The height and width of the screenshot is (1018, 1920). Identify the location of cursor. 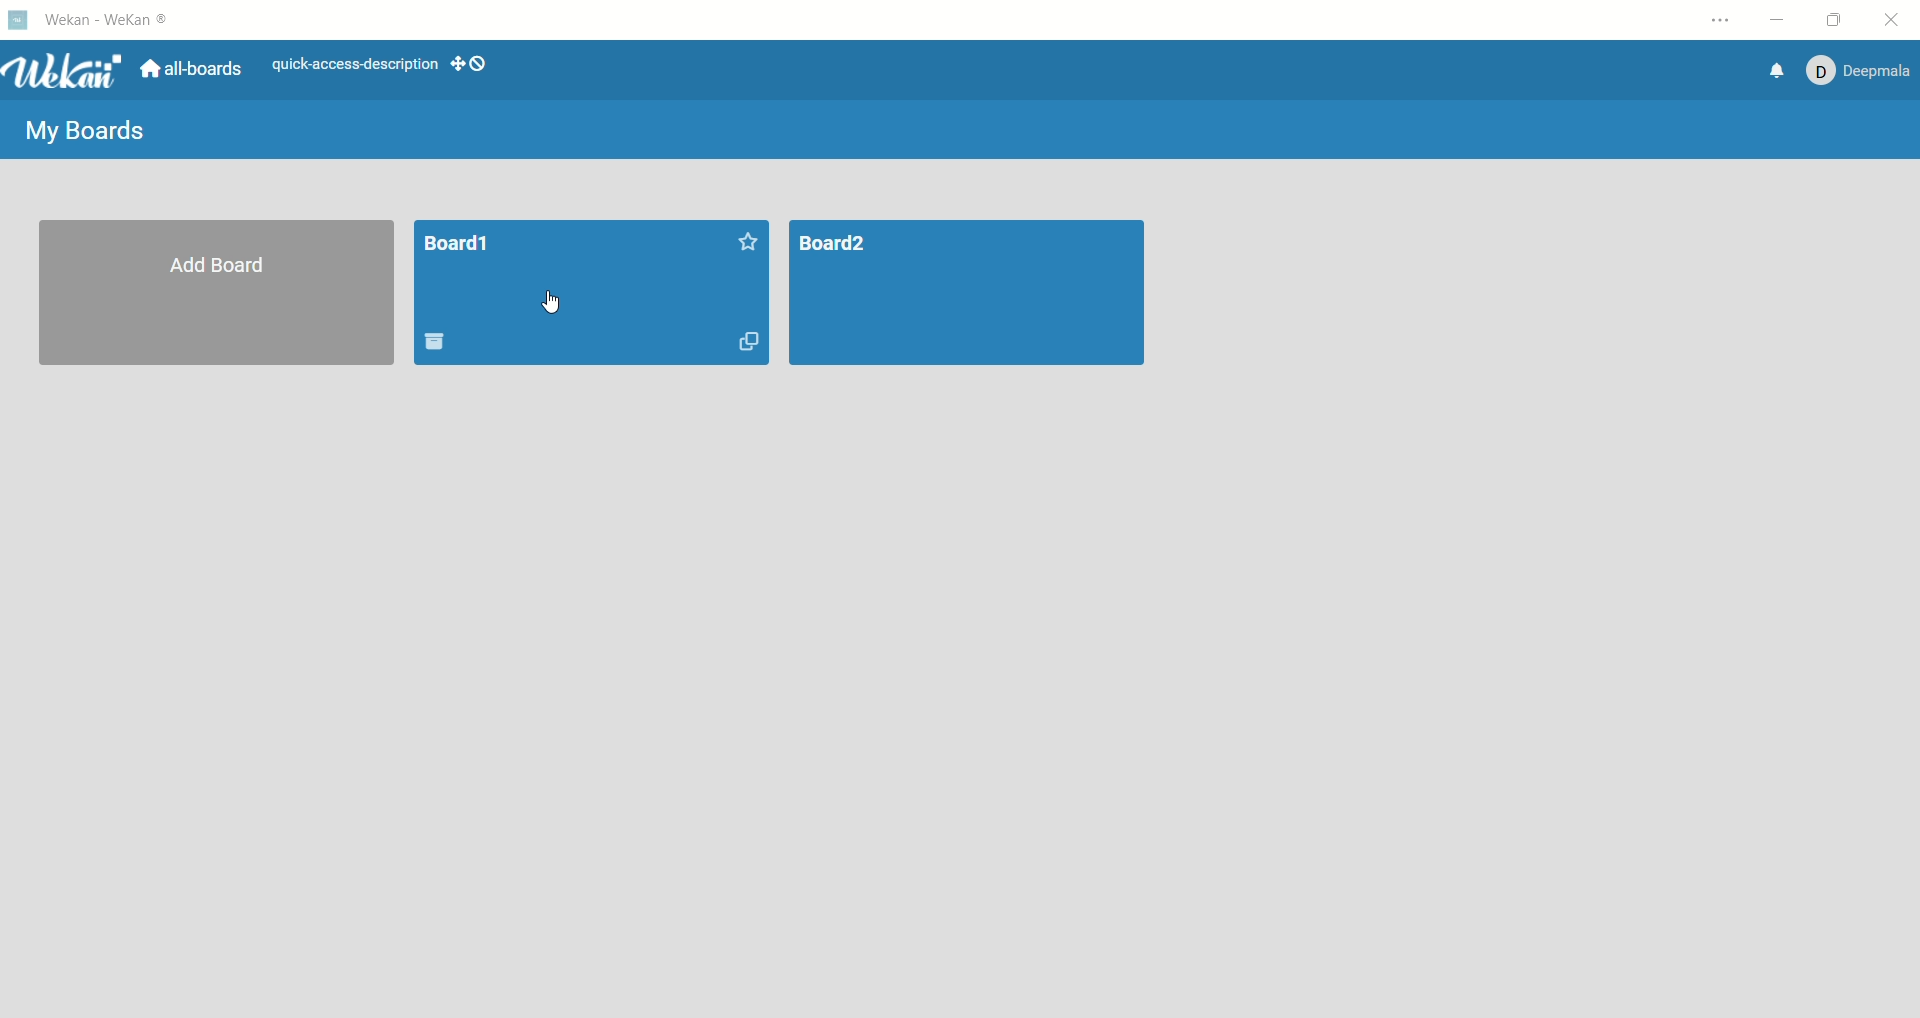
(556, 302).